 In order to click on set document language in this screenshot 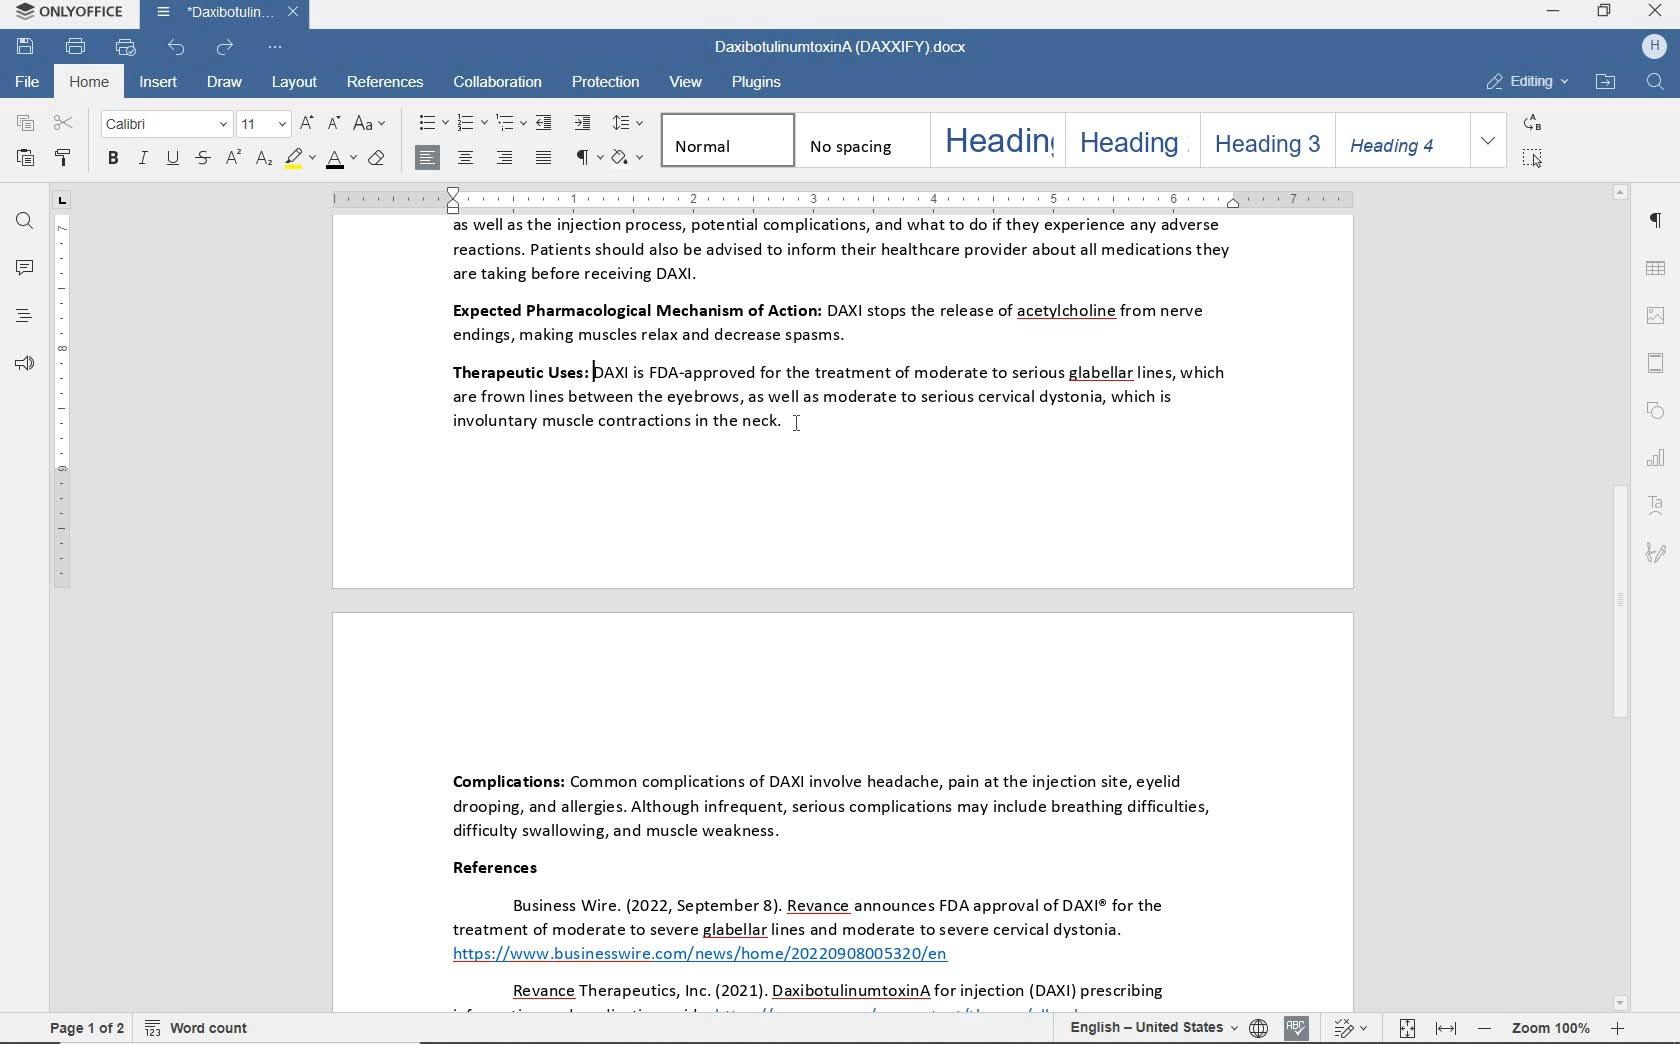, I will do `click(1257, 1028)`.